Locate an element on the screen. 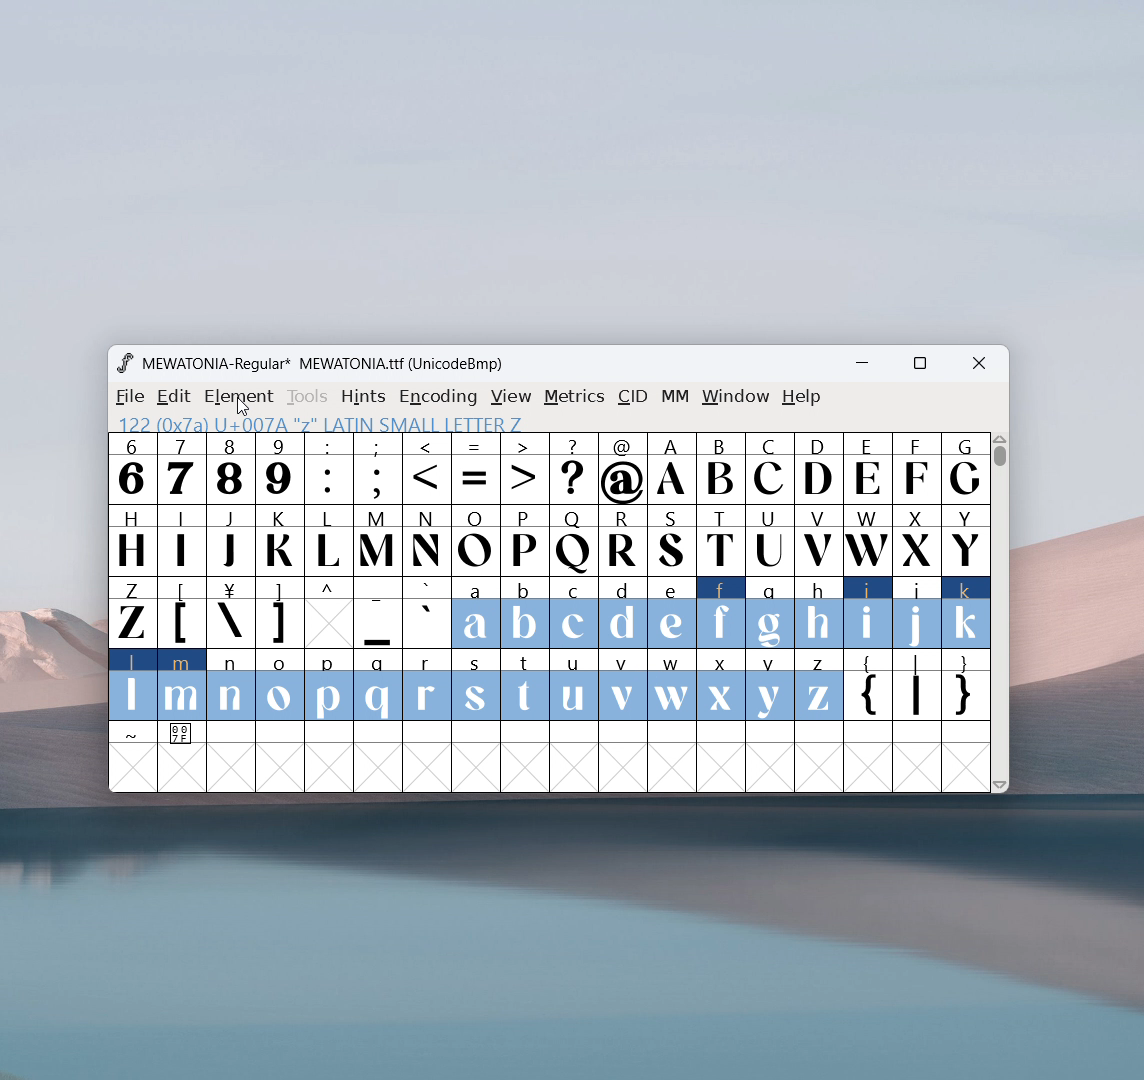 This screenshot has height=1080, width=1144. maximize is located at coordinates (919, 366).